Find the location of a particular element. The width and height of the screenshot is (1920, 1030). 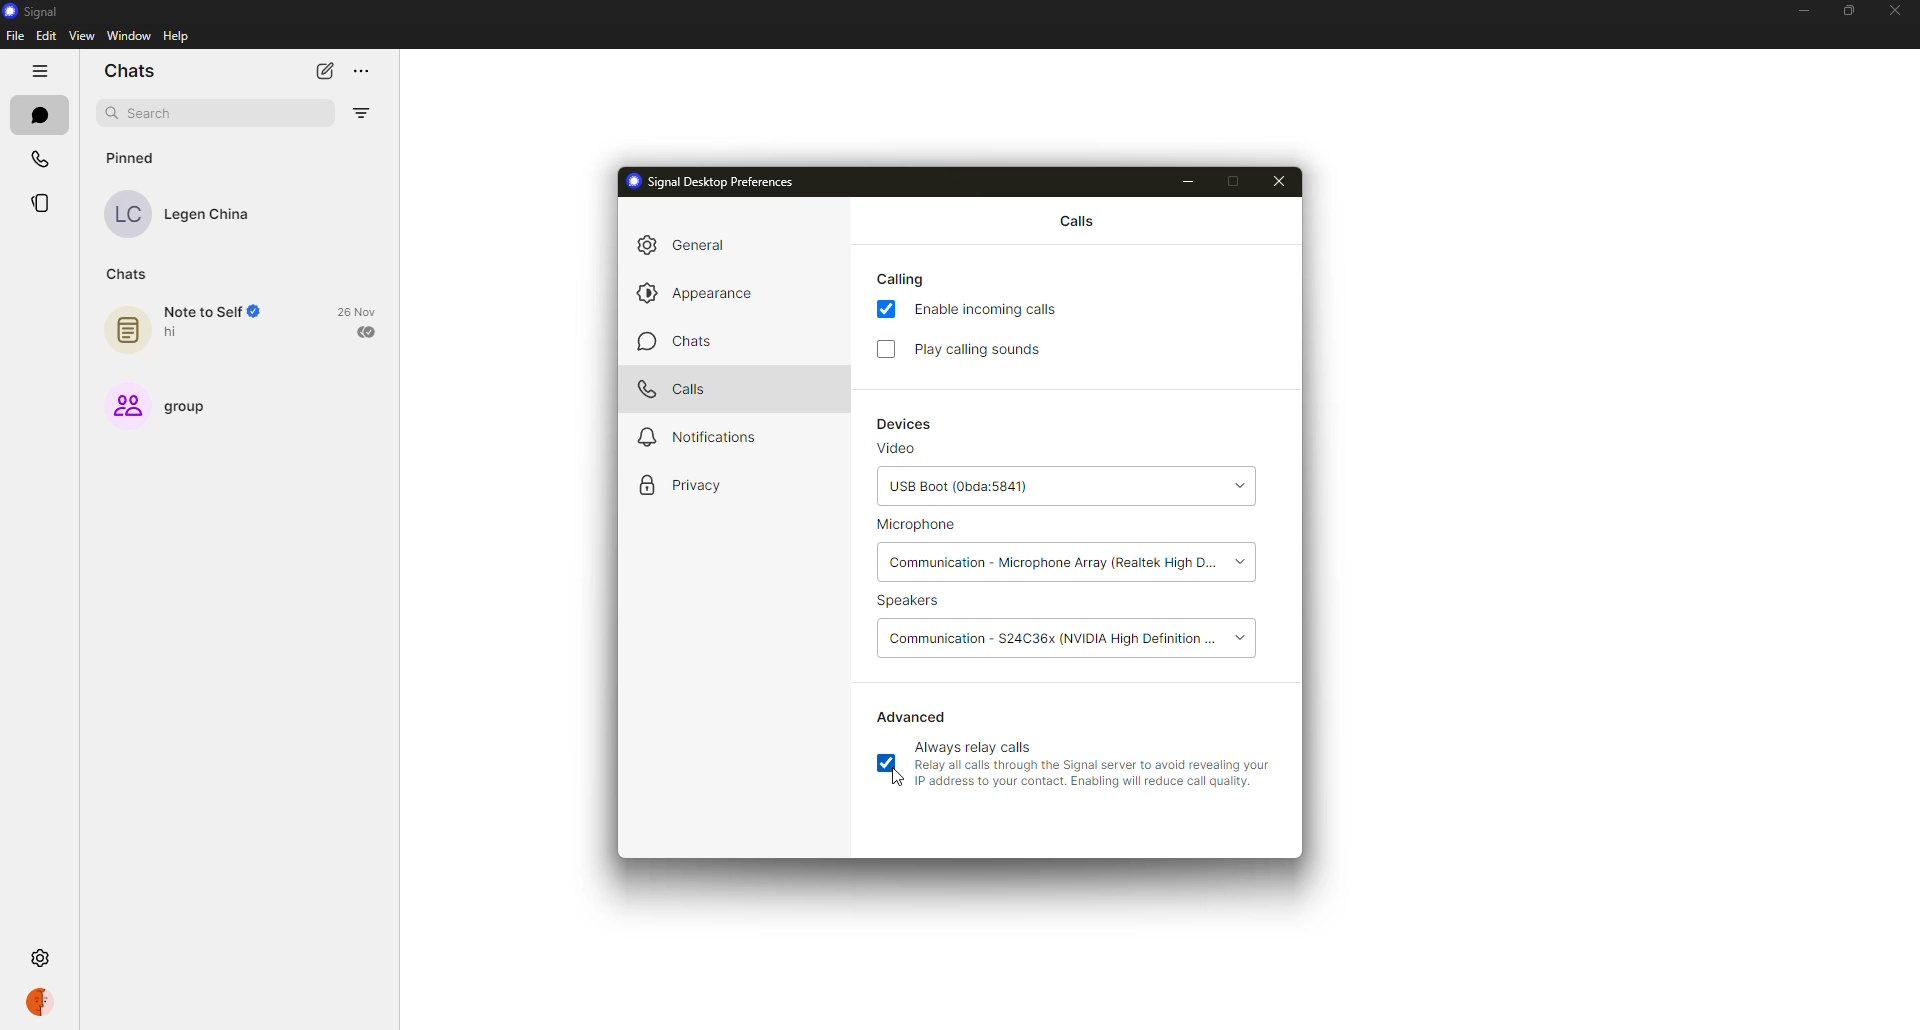

notifications is located at coordinates (692, 438).